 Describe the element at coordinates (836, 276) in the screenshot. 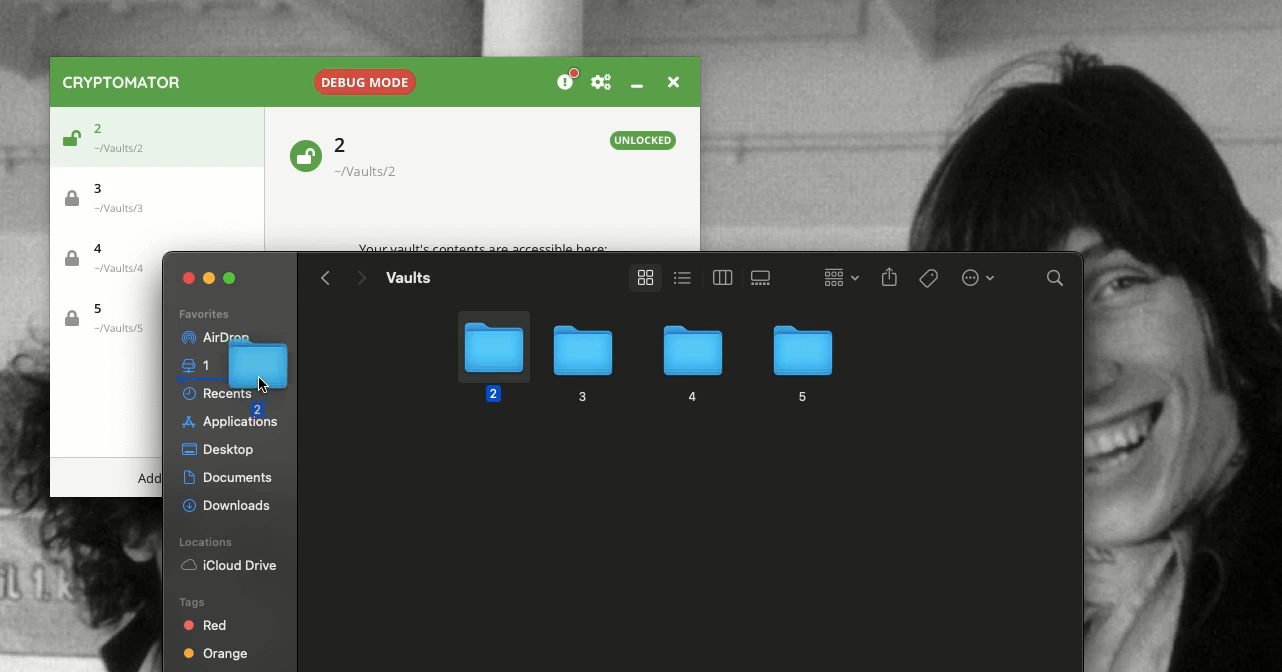

I see `Grid view` at that location.